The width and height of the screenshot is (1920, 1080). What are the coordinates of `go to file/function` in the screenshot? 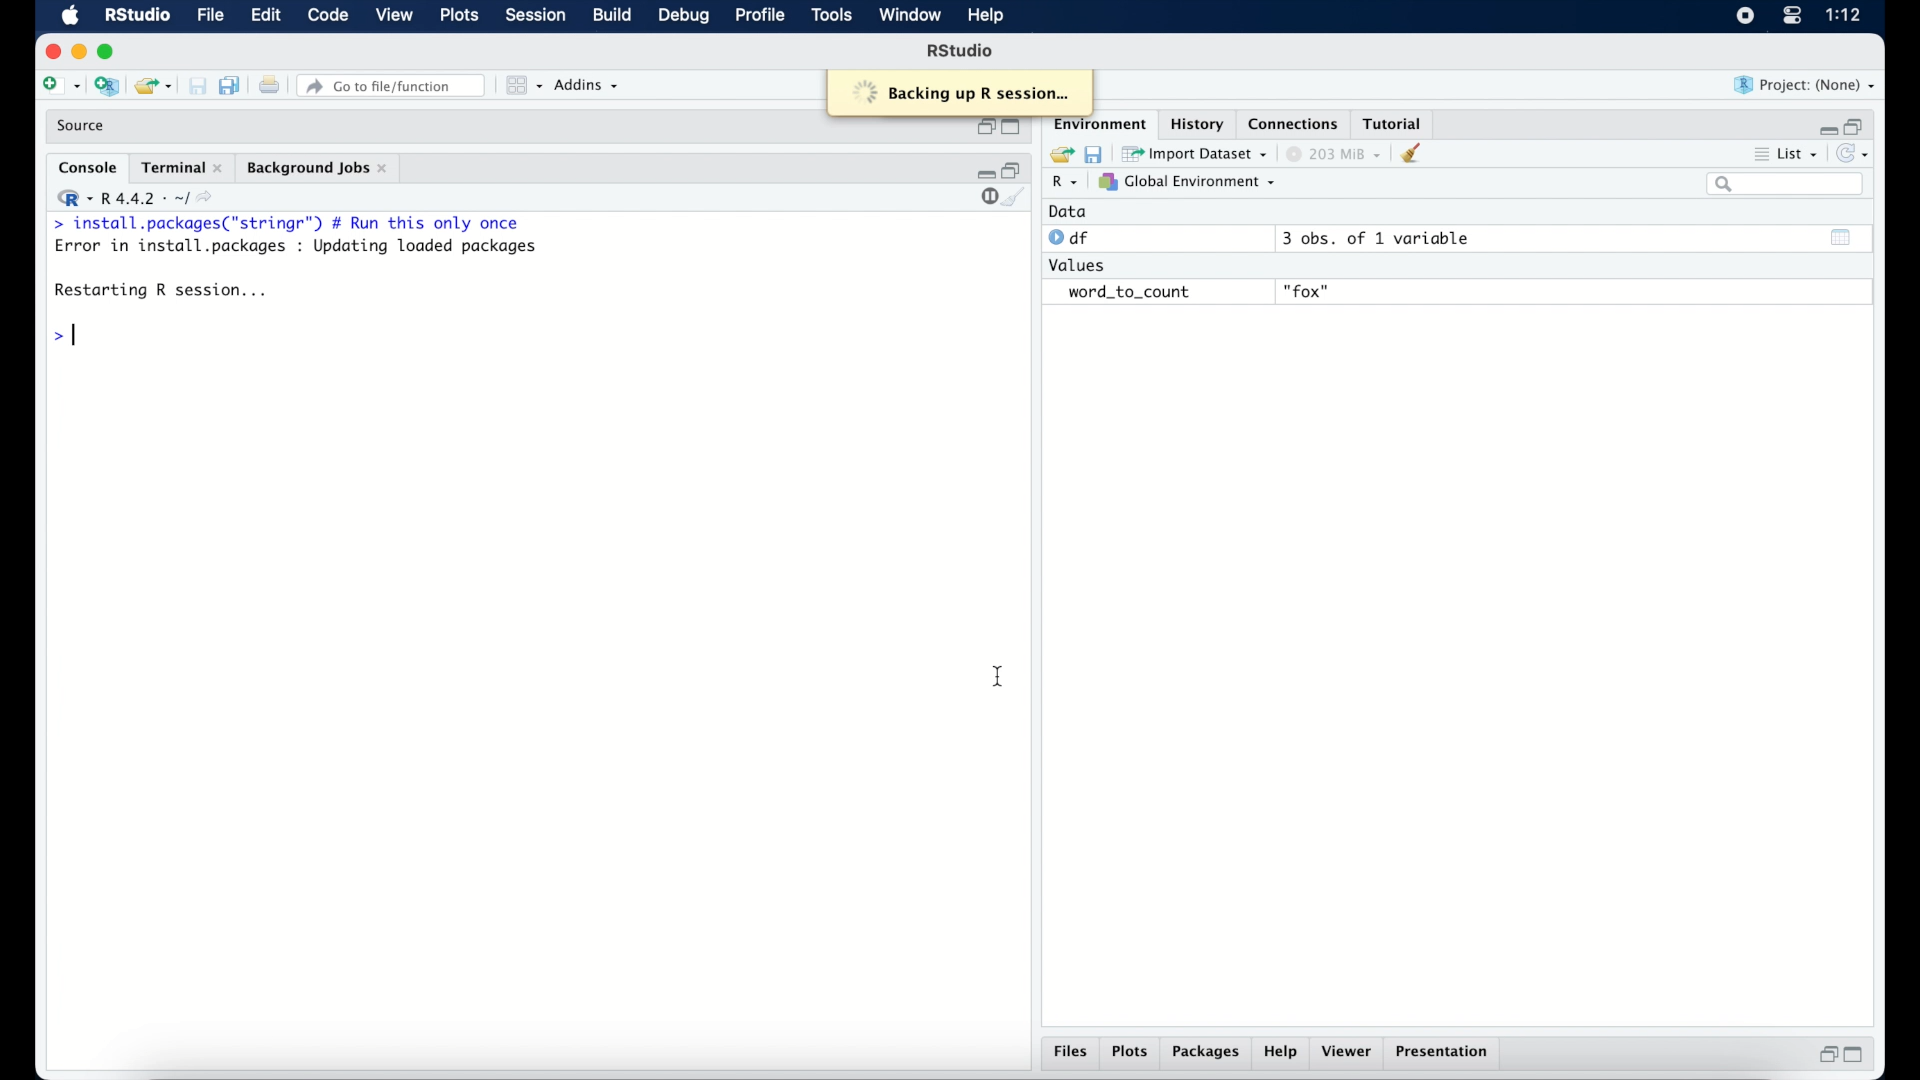 It's located at (395, 86).